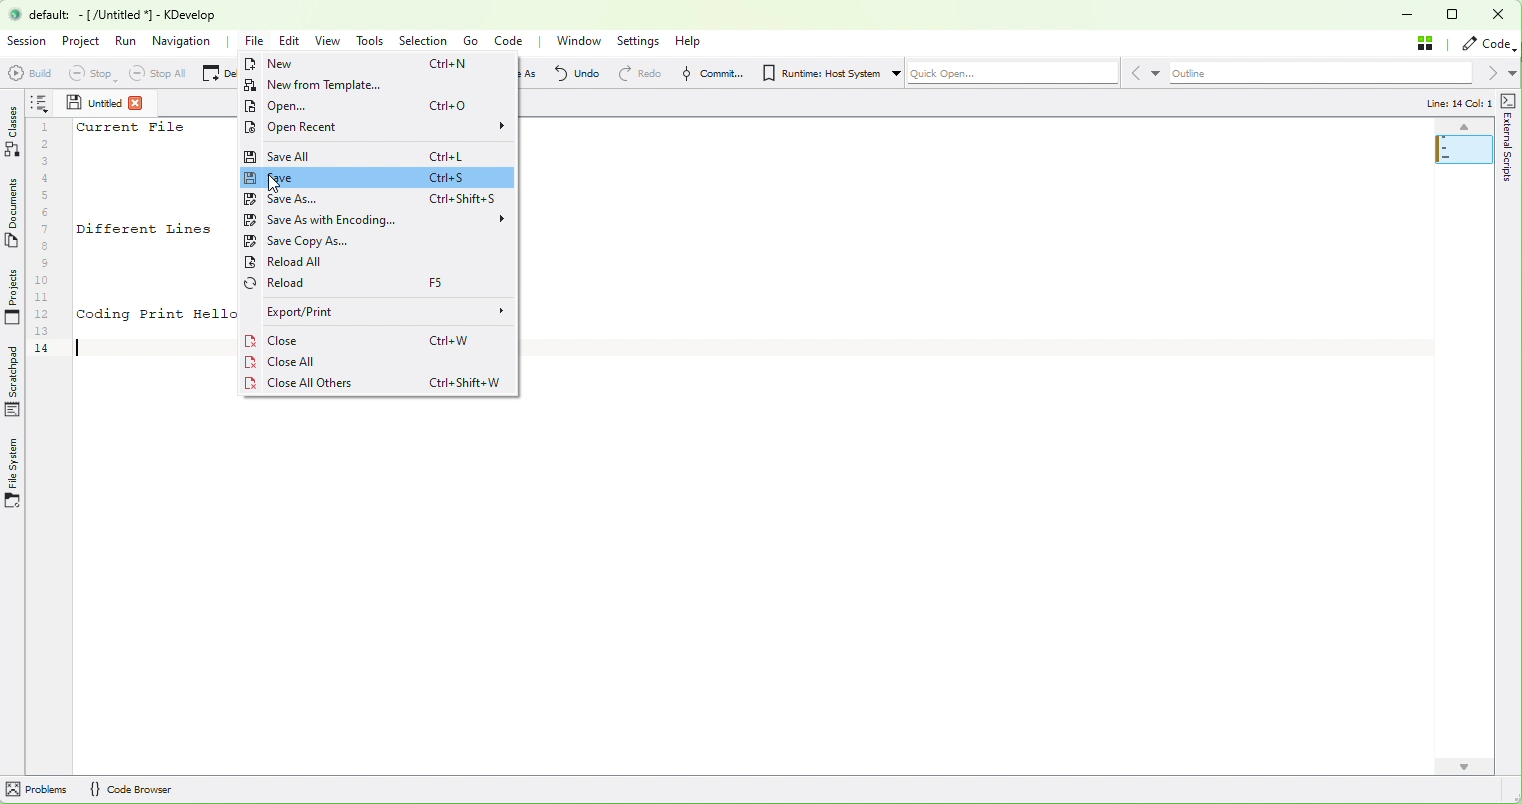  What do you see at coordinates (315, 200) in the screenshot?
I see `Save  as` at bounding box center [315, 200].